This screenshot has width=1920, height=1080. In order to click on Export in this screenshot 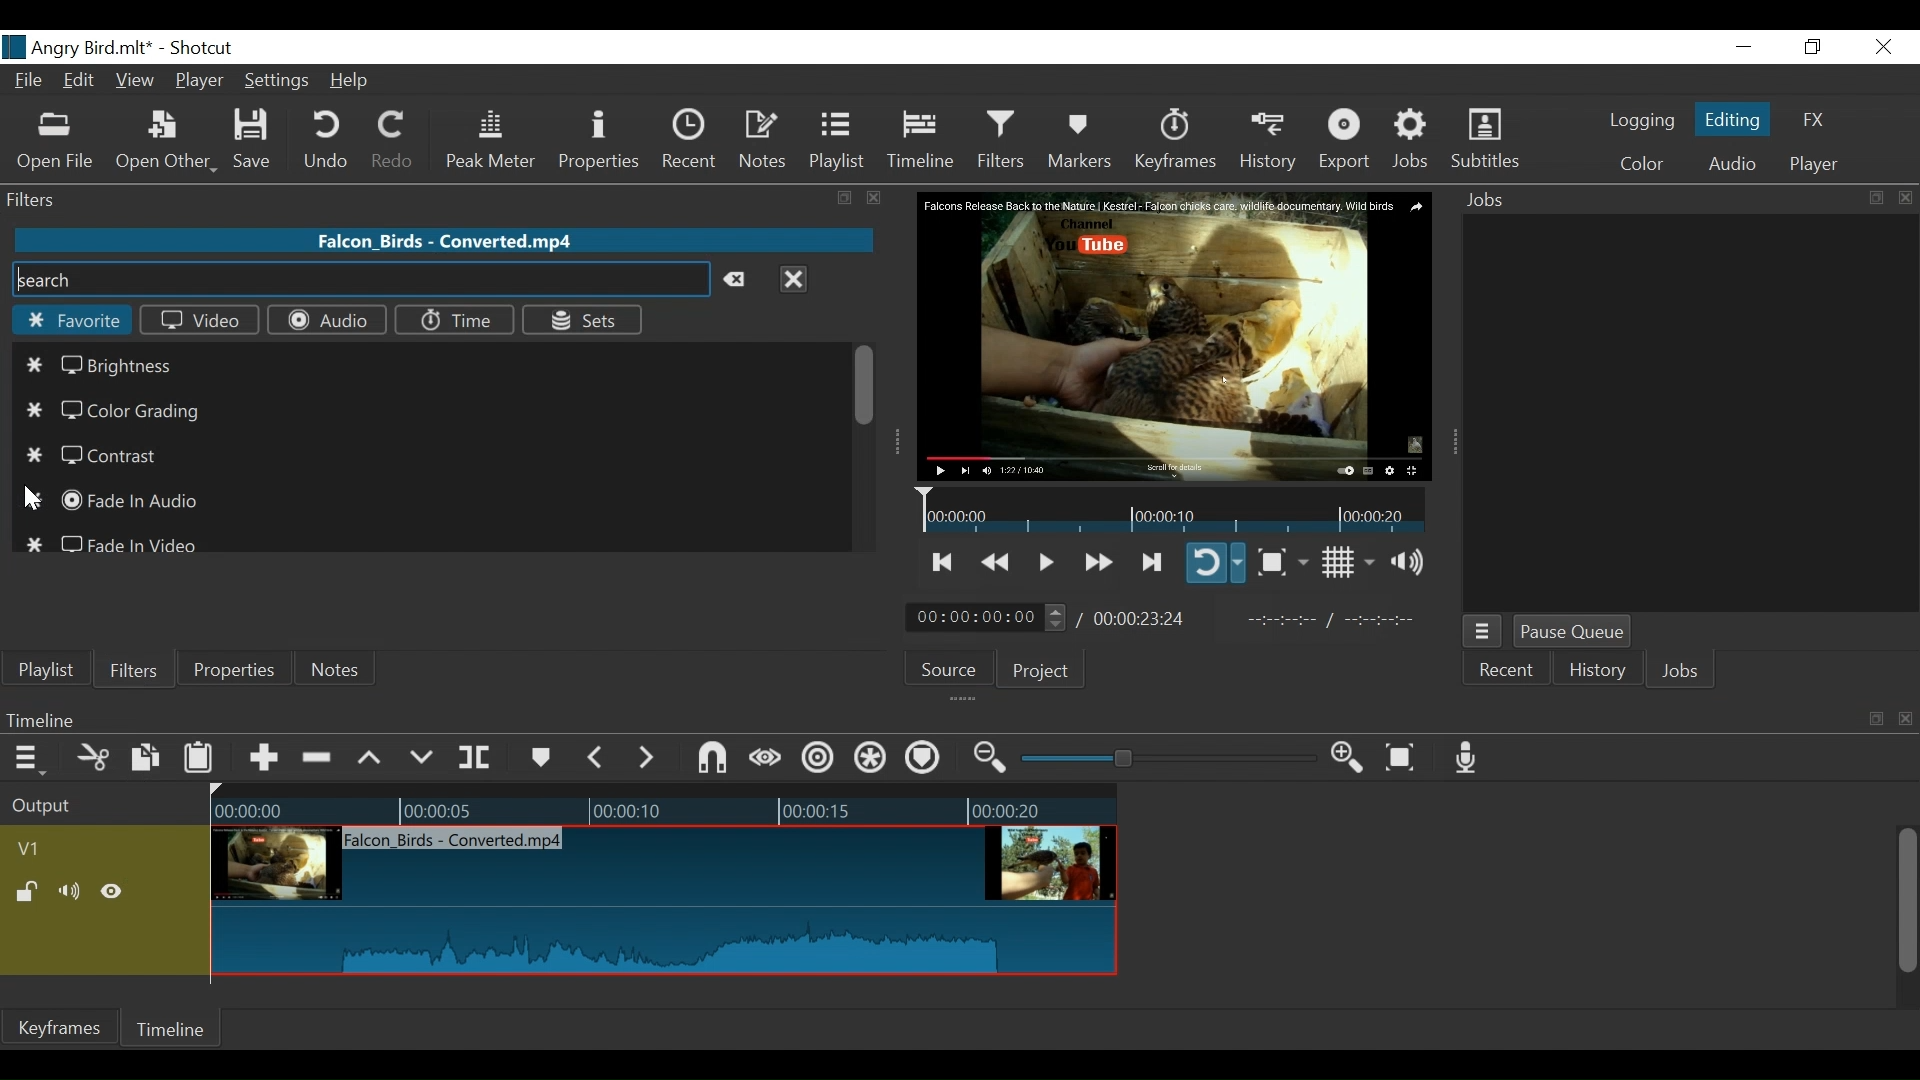, I will do `click(1345, 141)`.